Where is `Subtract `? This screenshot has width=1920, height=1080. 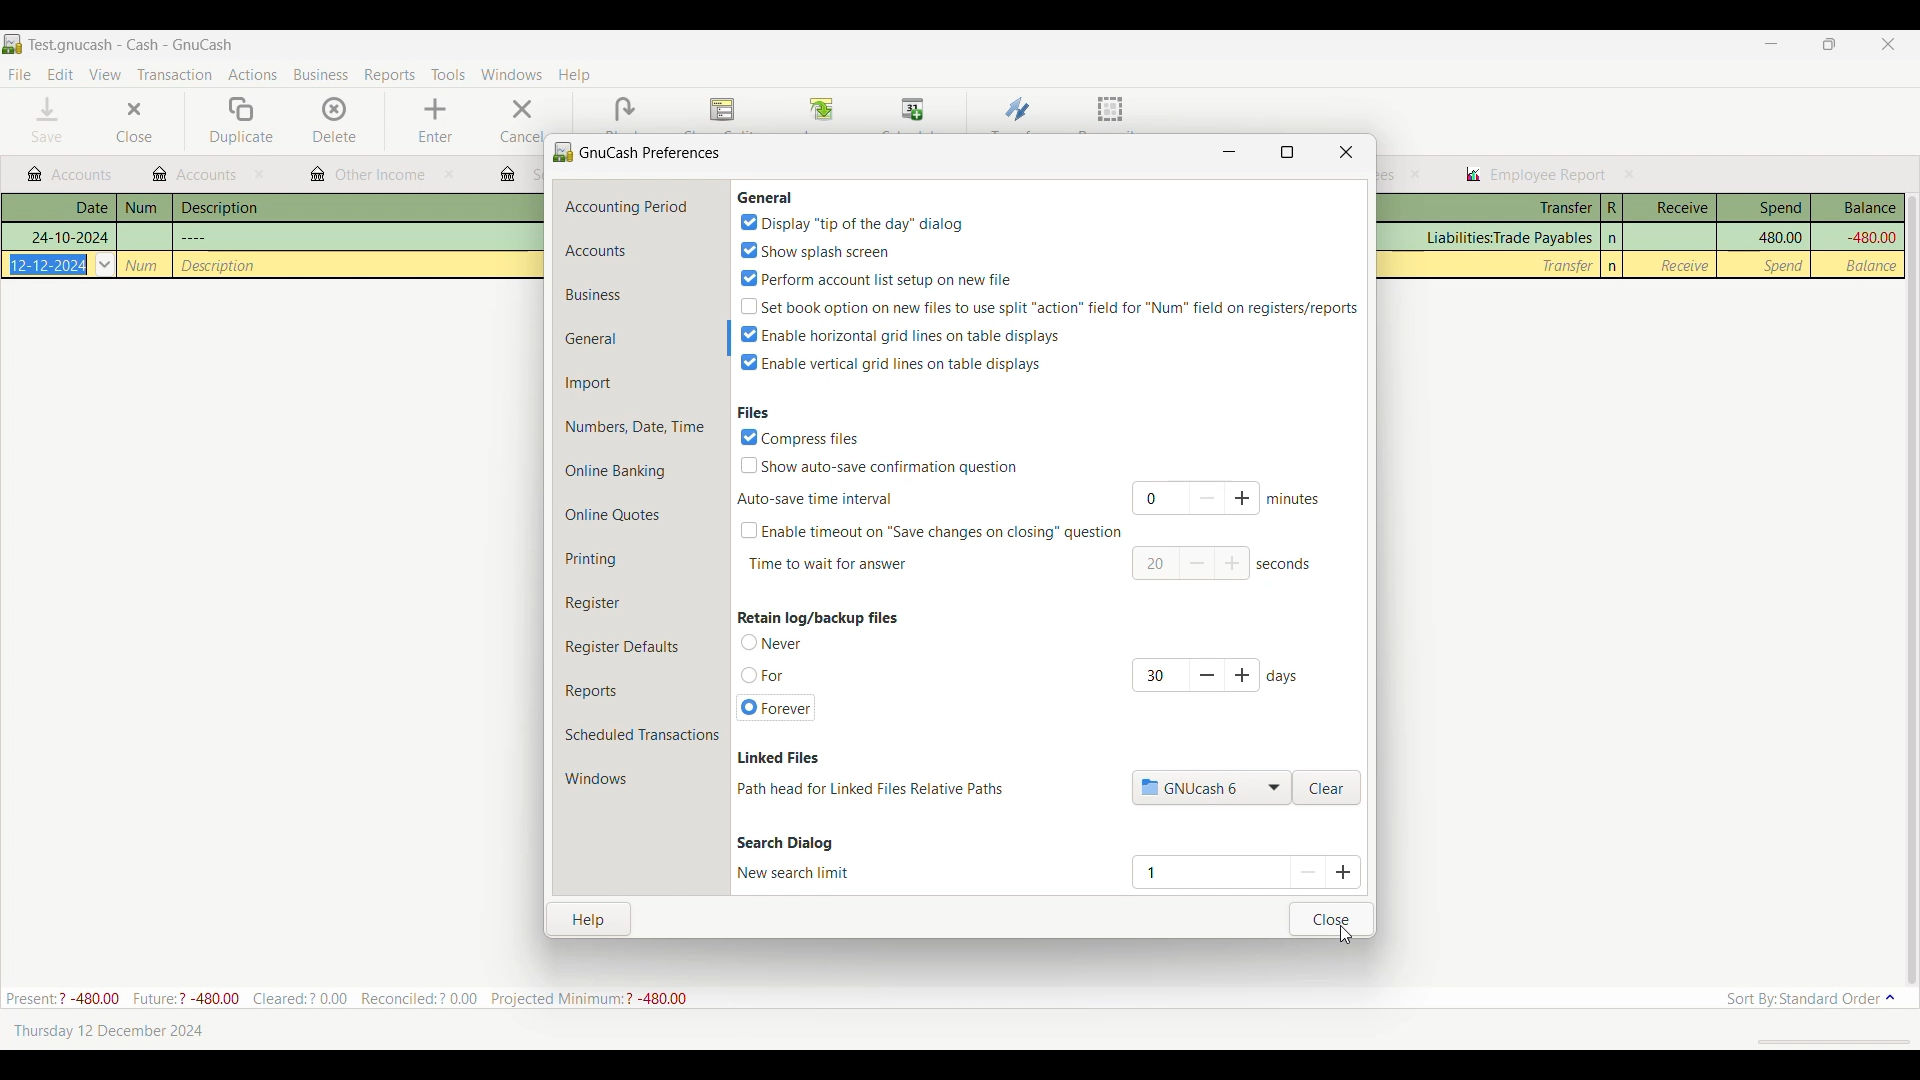
Subtract  is located at coordinates (1205, 497).